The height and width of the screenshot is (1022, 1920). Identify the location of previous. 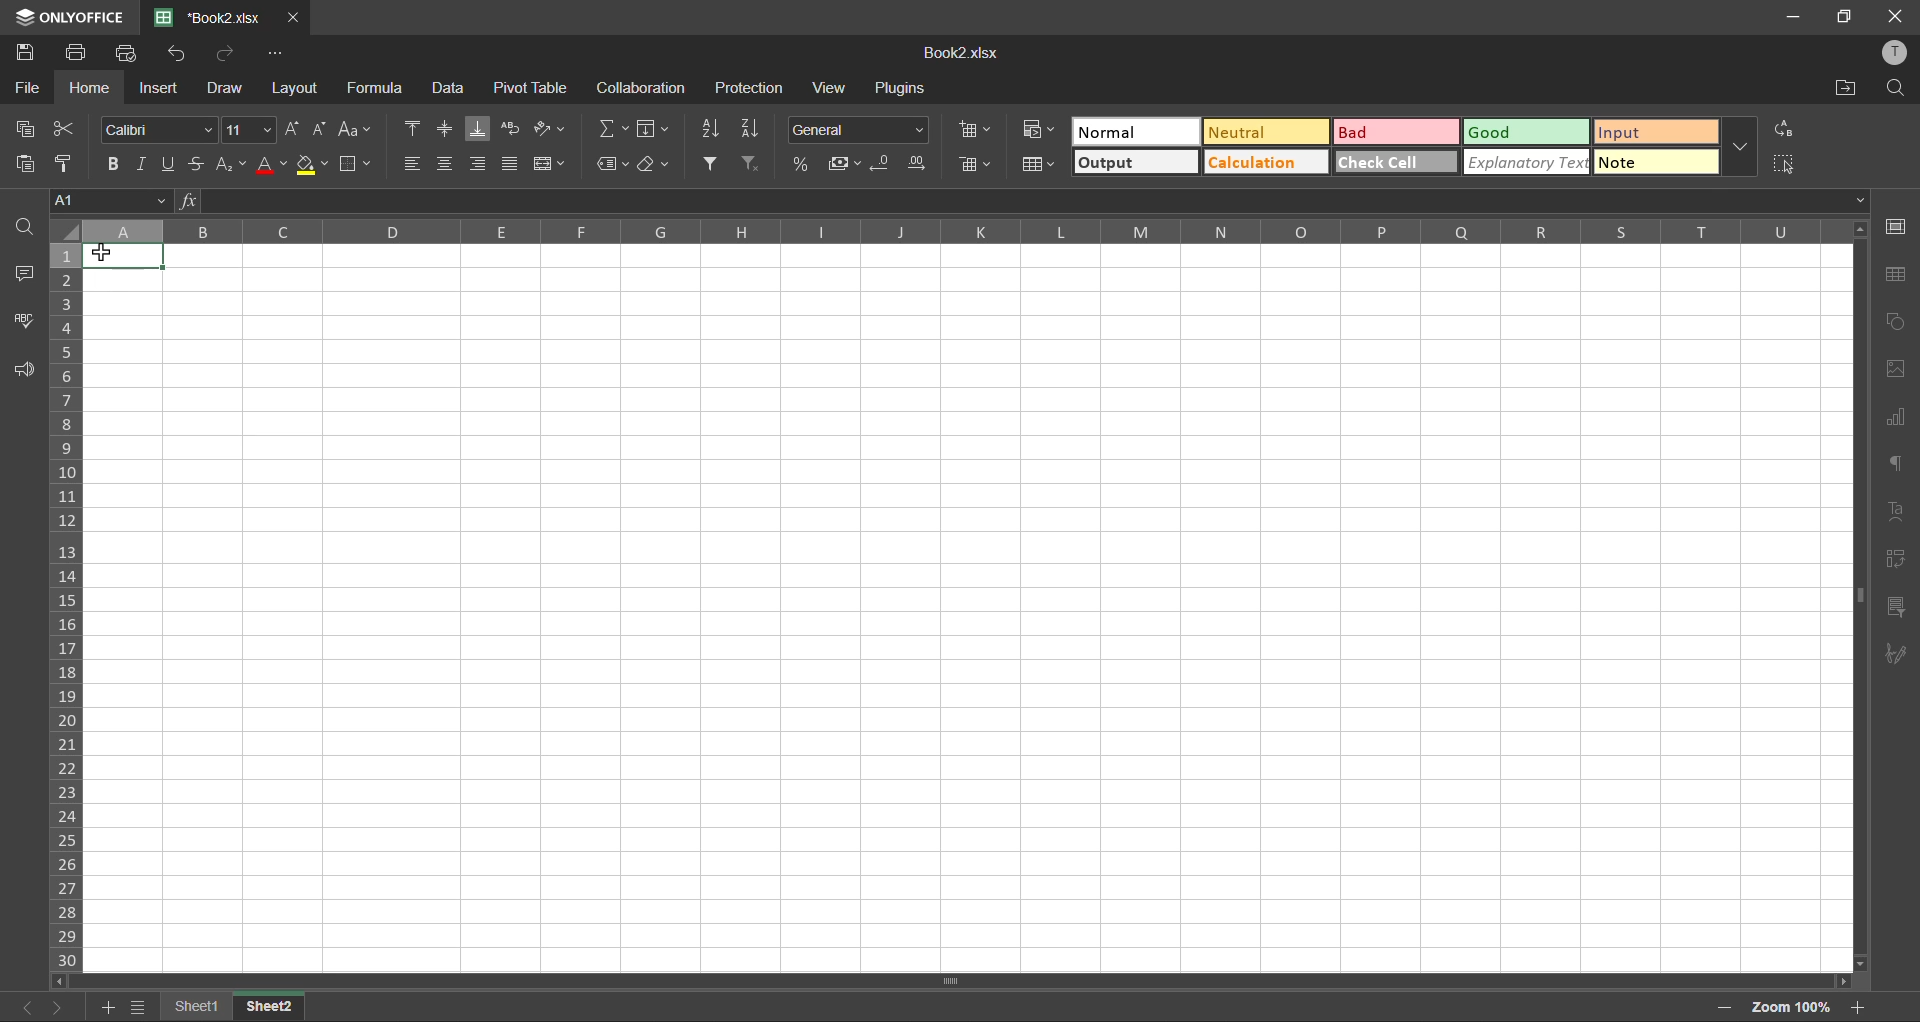
(22, 1007).